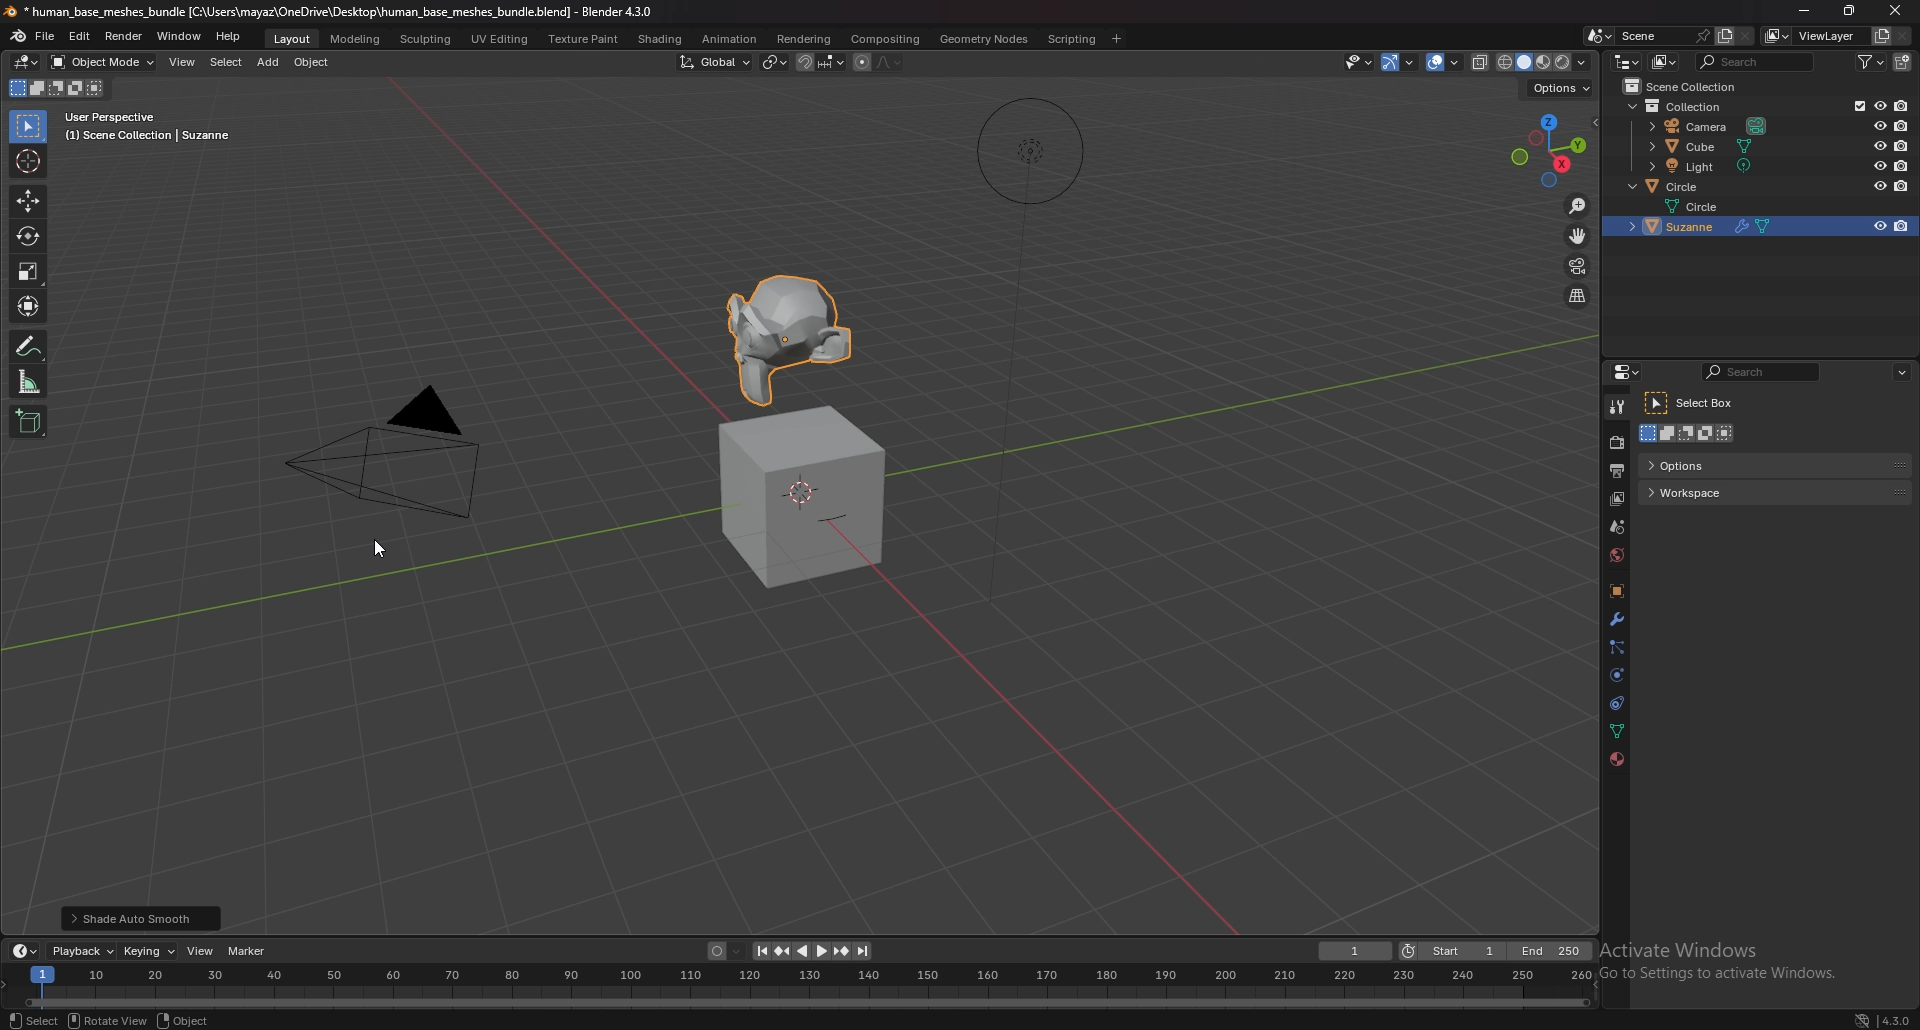 The height and width of the screenshot is (1030, 1920). What do you see at coordinates (103, 62) in the screenshot?
I see `object mode` at bounding box center [103, 62].